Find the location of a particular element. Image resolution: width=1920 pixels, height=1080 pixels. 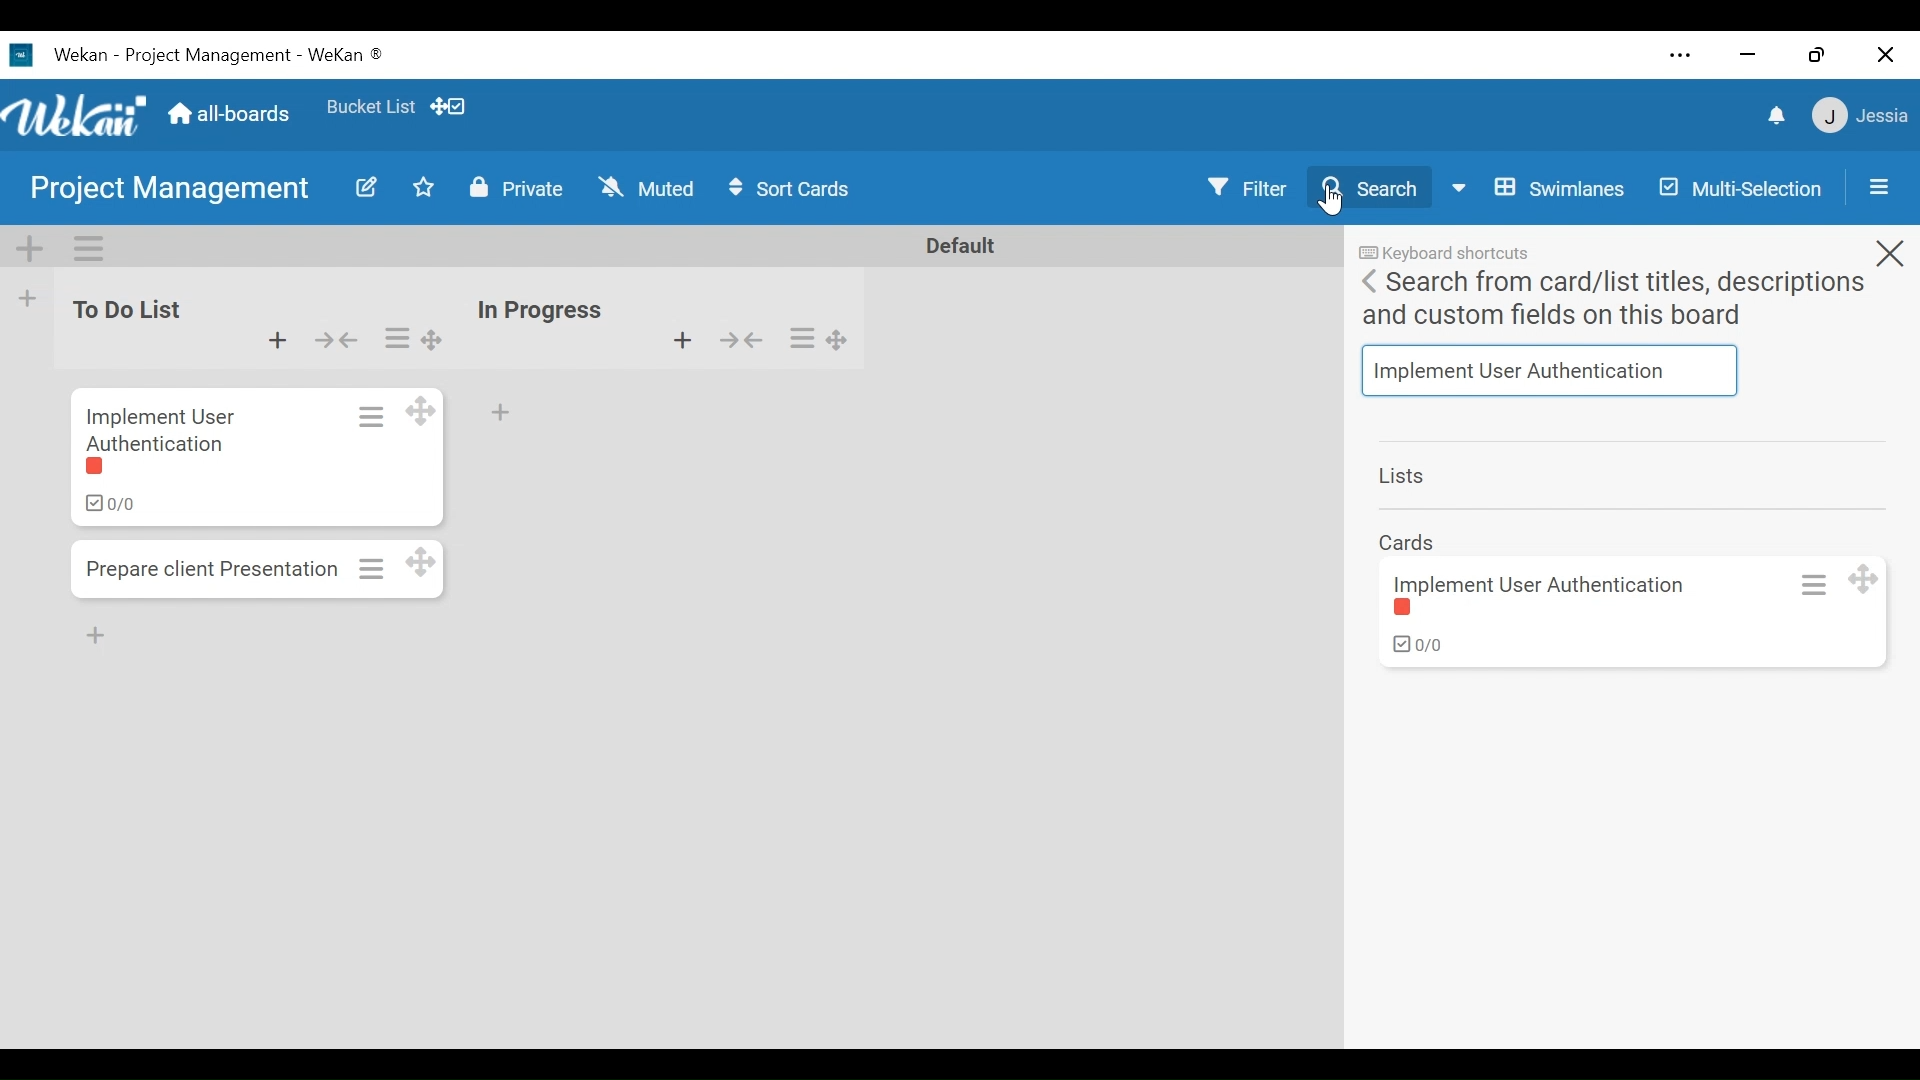

Implement user authentication is located at coordinates (1546, 583).